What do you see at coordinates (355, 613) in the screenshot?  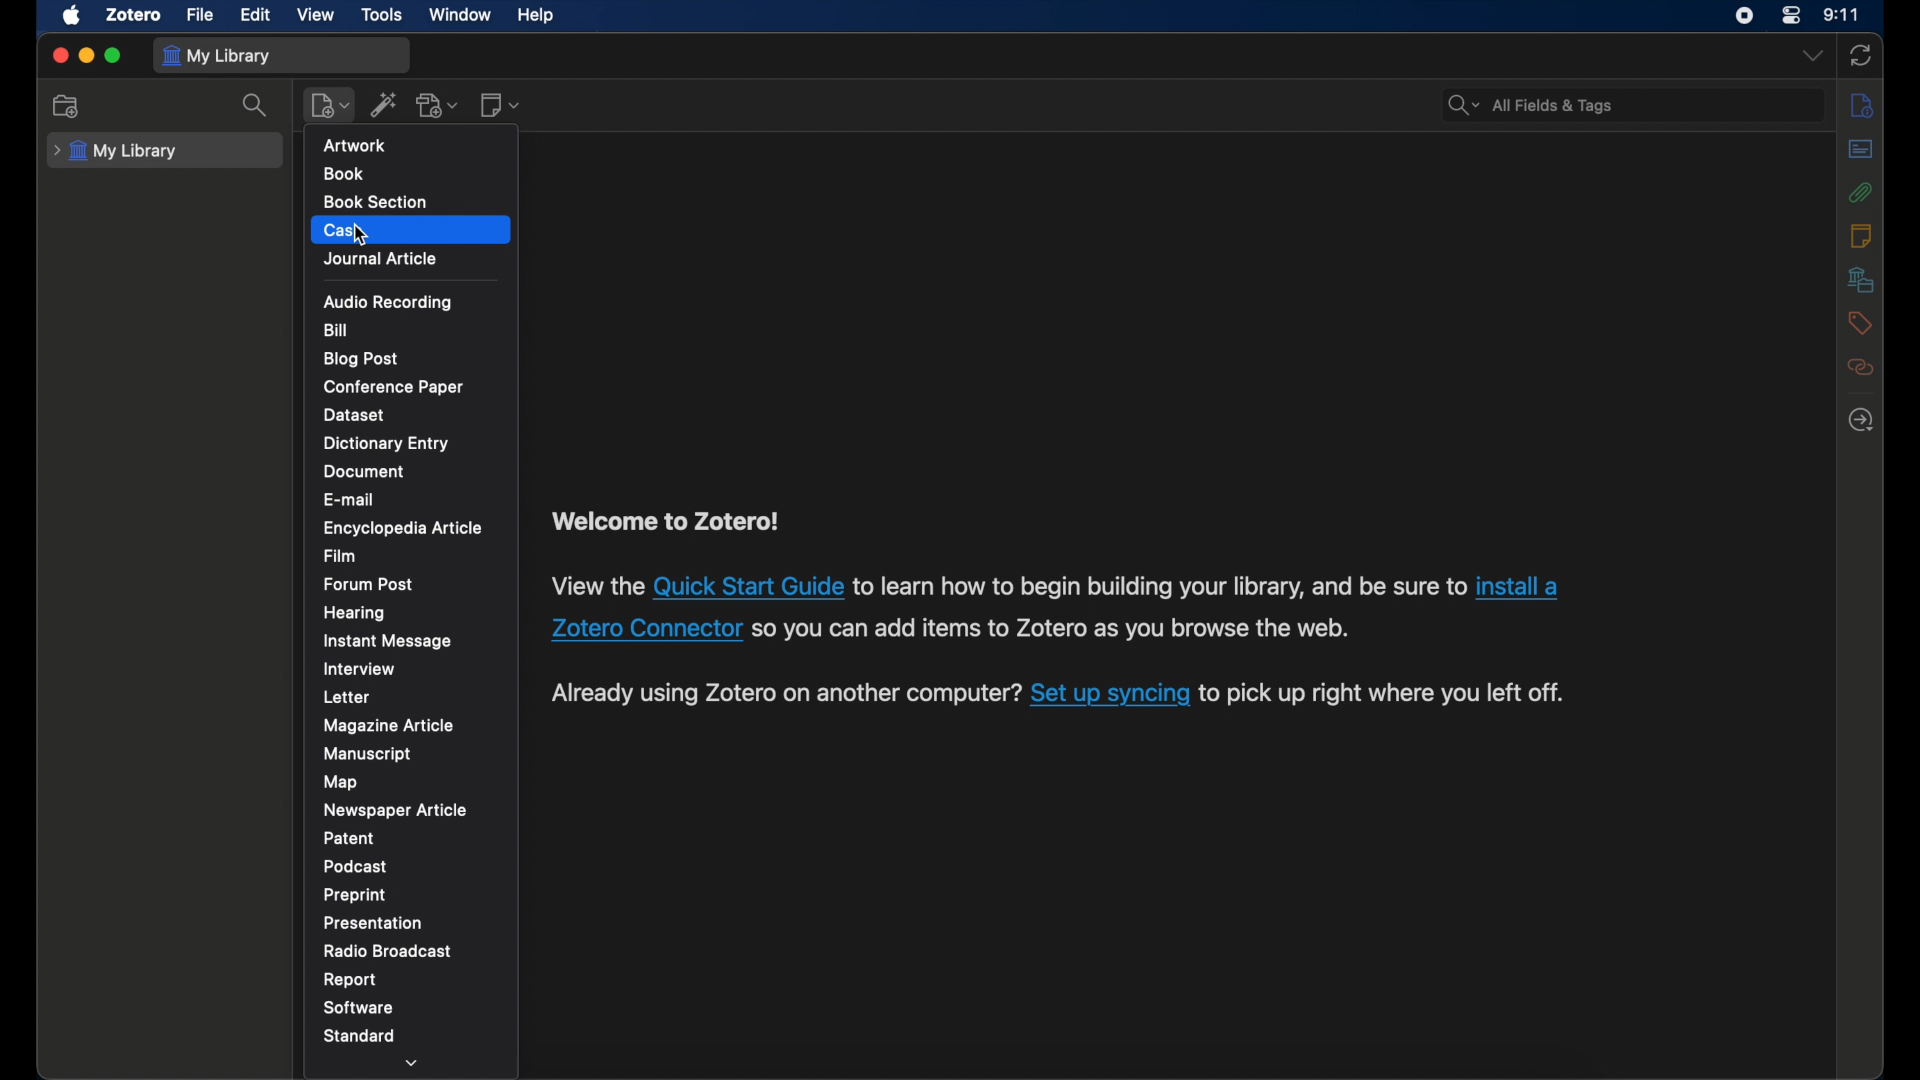 I see `hearing` at bounding box center [355, 613].